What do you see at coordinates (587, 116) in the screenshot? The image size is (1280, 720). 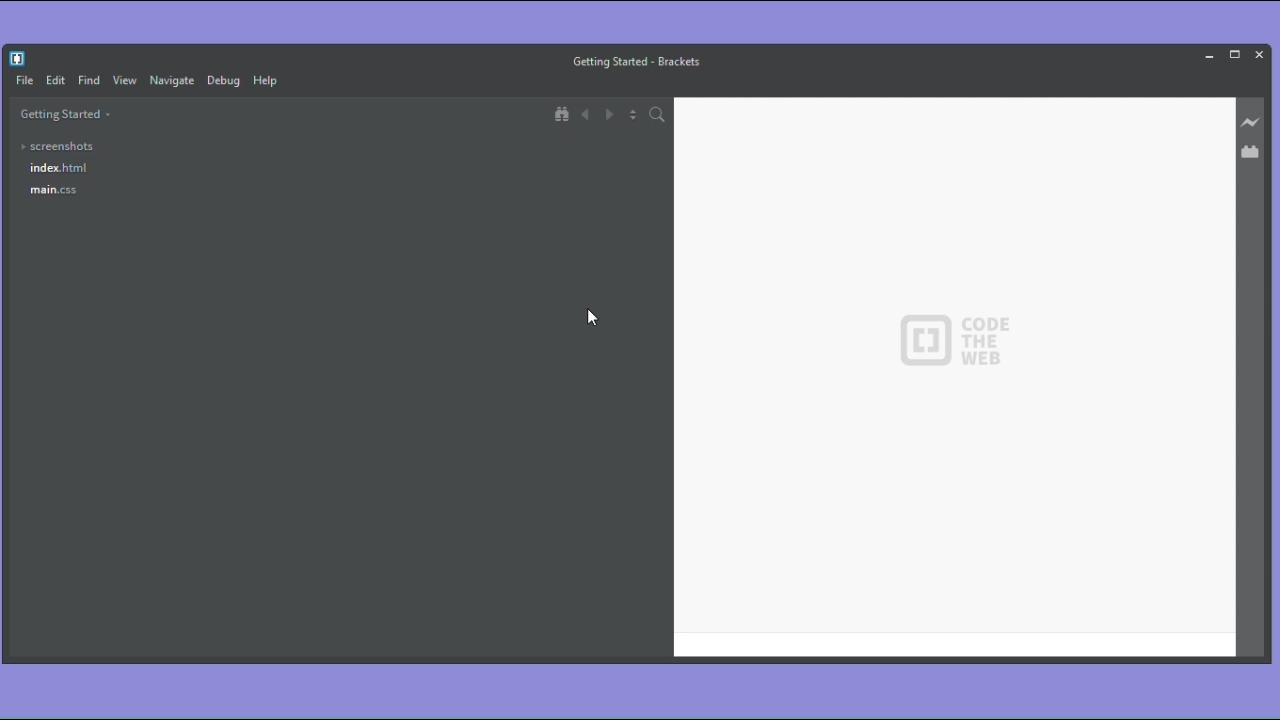 I see `Navigate back` at bounding box center [587, 116].